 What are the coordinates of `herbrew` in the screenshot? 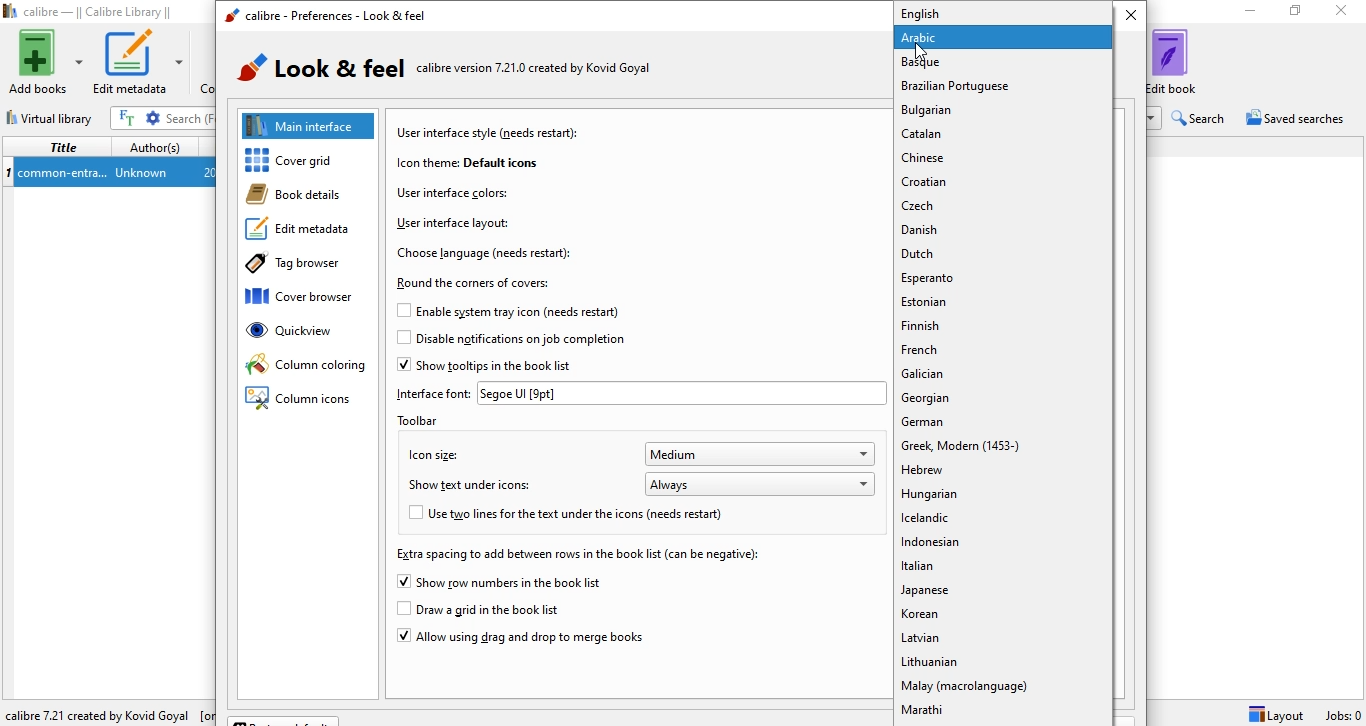 It's located at (1003, 473).